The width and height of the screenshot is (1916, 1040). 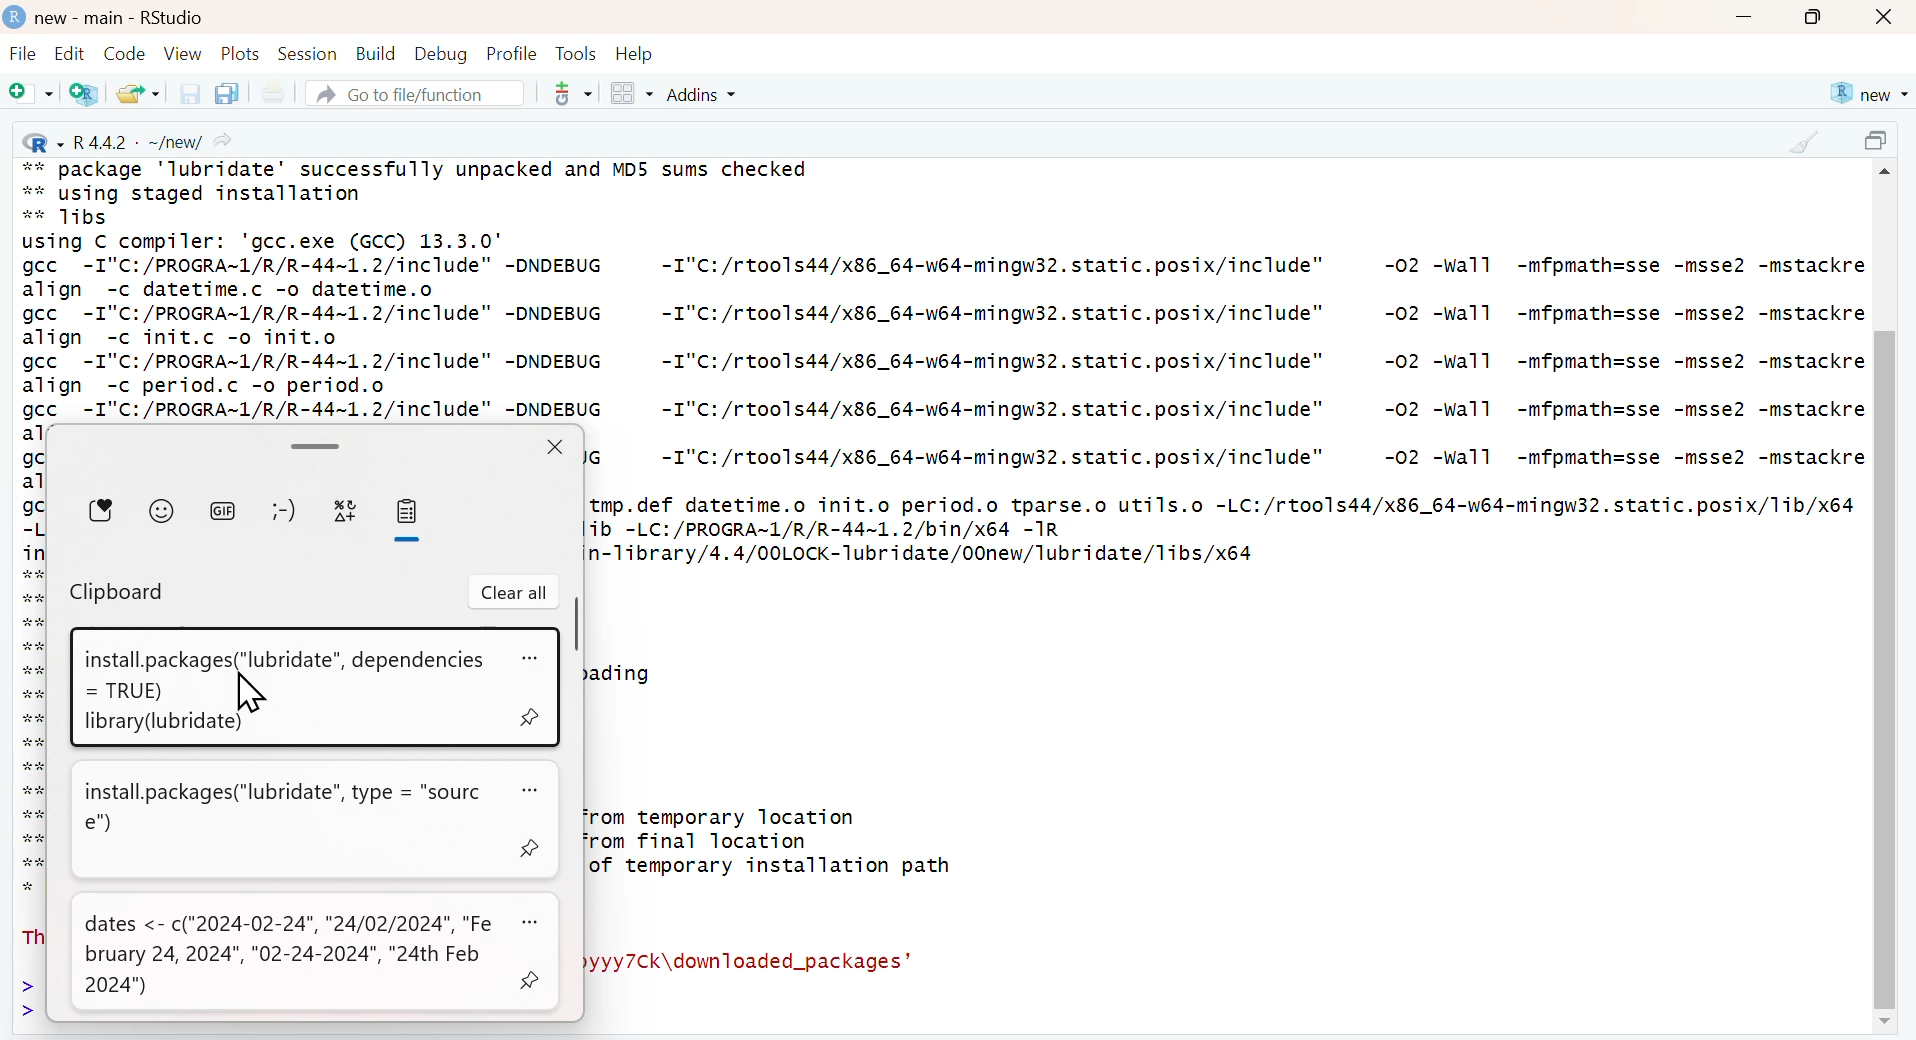 What do you see at coordinates (103, 510) in the screenshot?
I see `favorite` at bounding box center [103, 510].